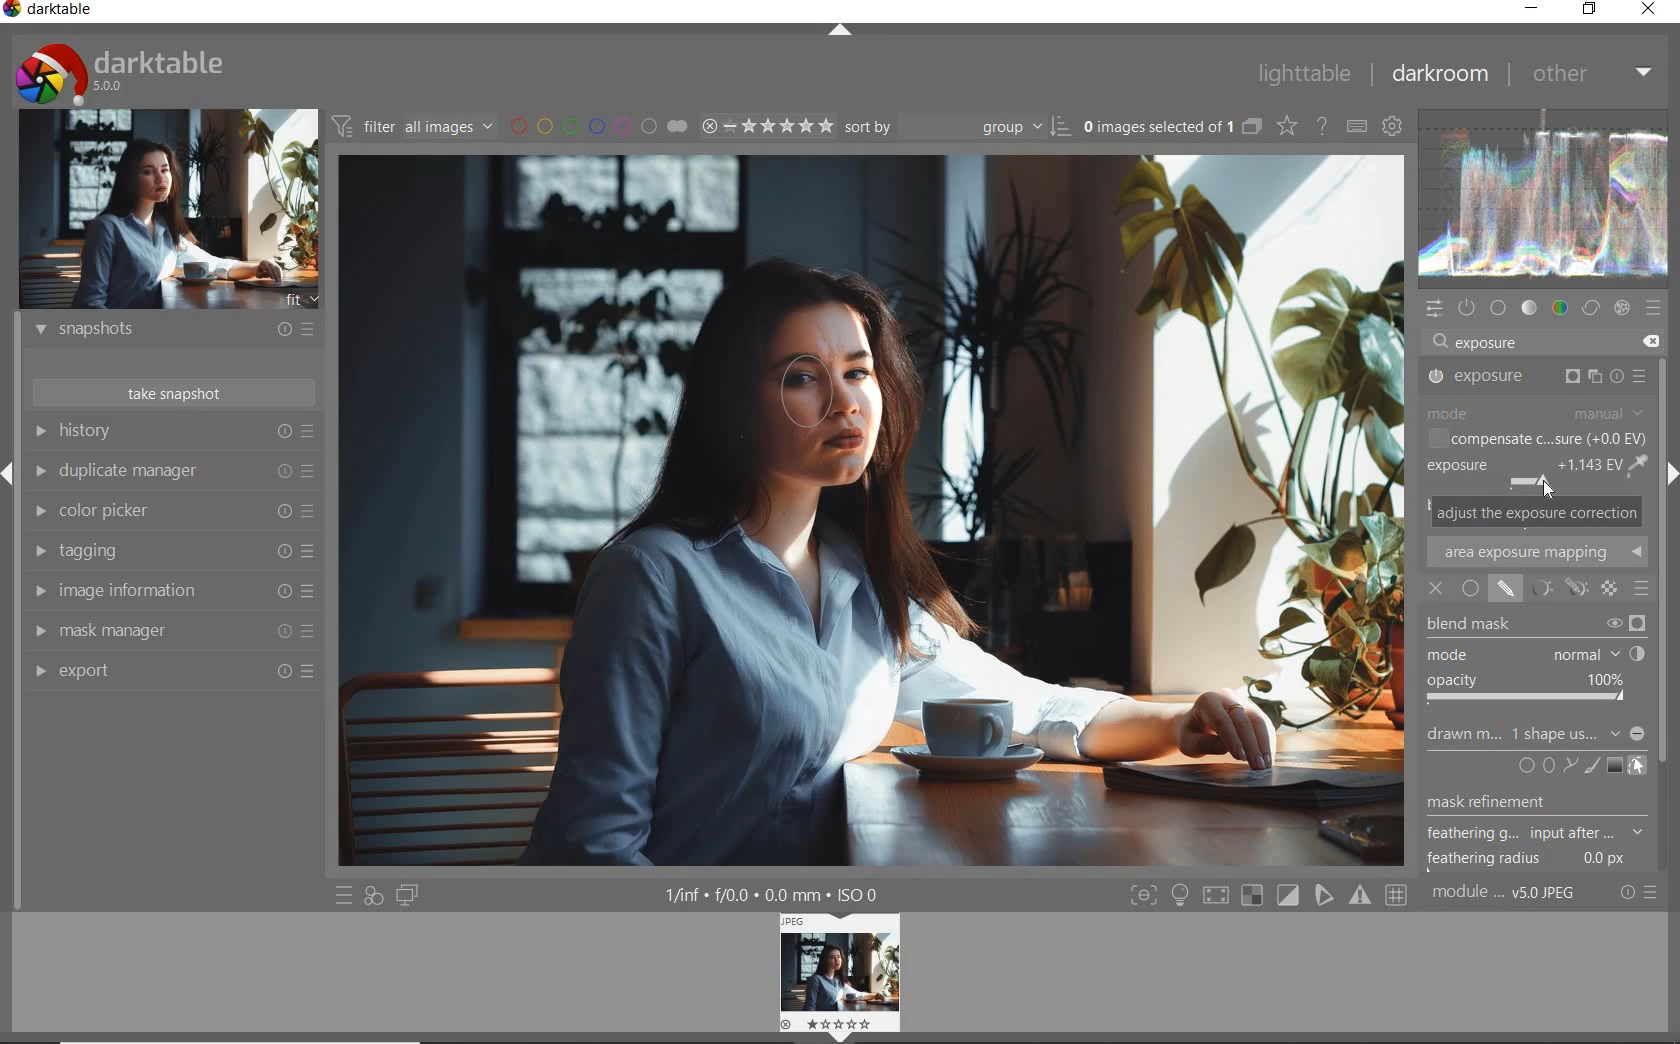 The image size is (1680, 1044). Describe the element at coordinates (1537, 767) in the screenshot. I see `ADD CIRCLE OR ELLIPSE` at that location.